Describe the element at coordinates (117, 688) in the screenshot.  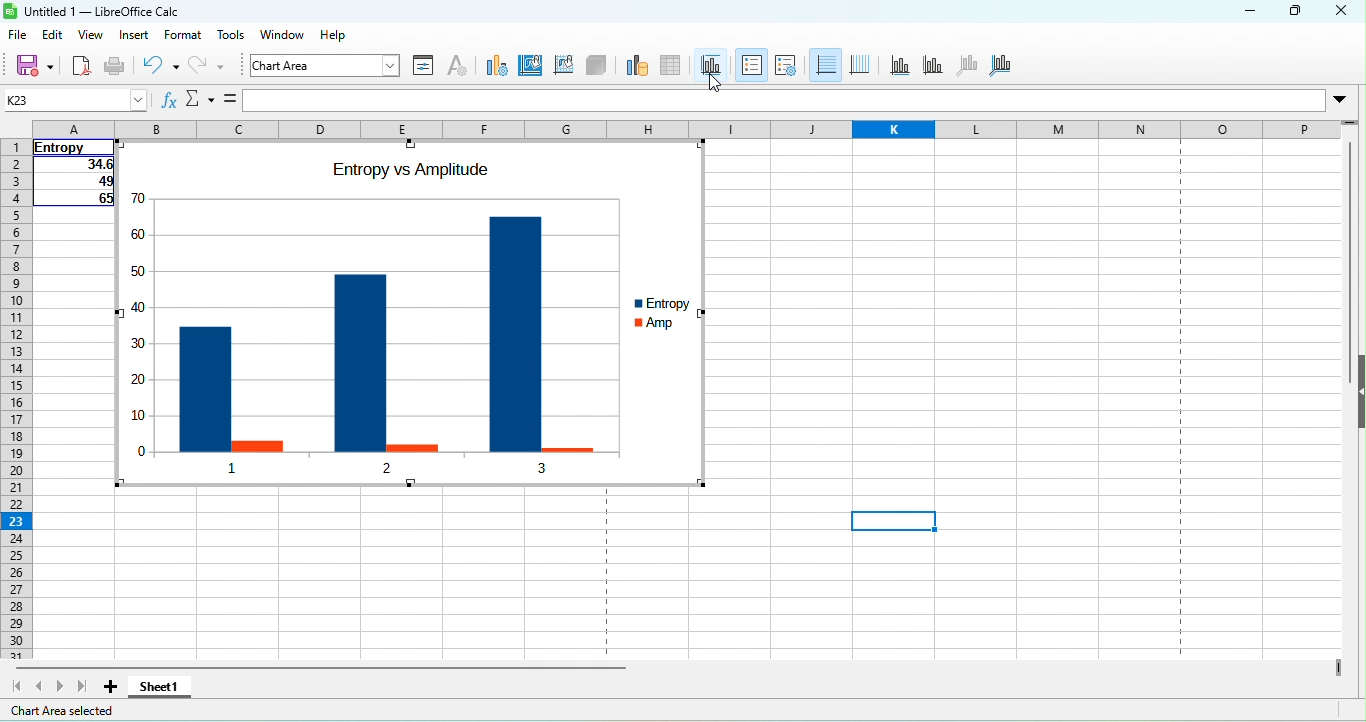
I see `add sheet` at that location.